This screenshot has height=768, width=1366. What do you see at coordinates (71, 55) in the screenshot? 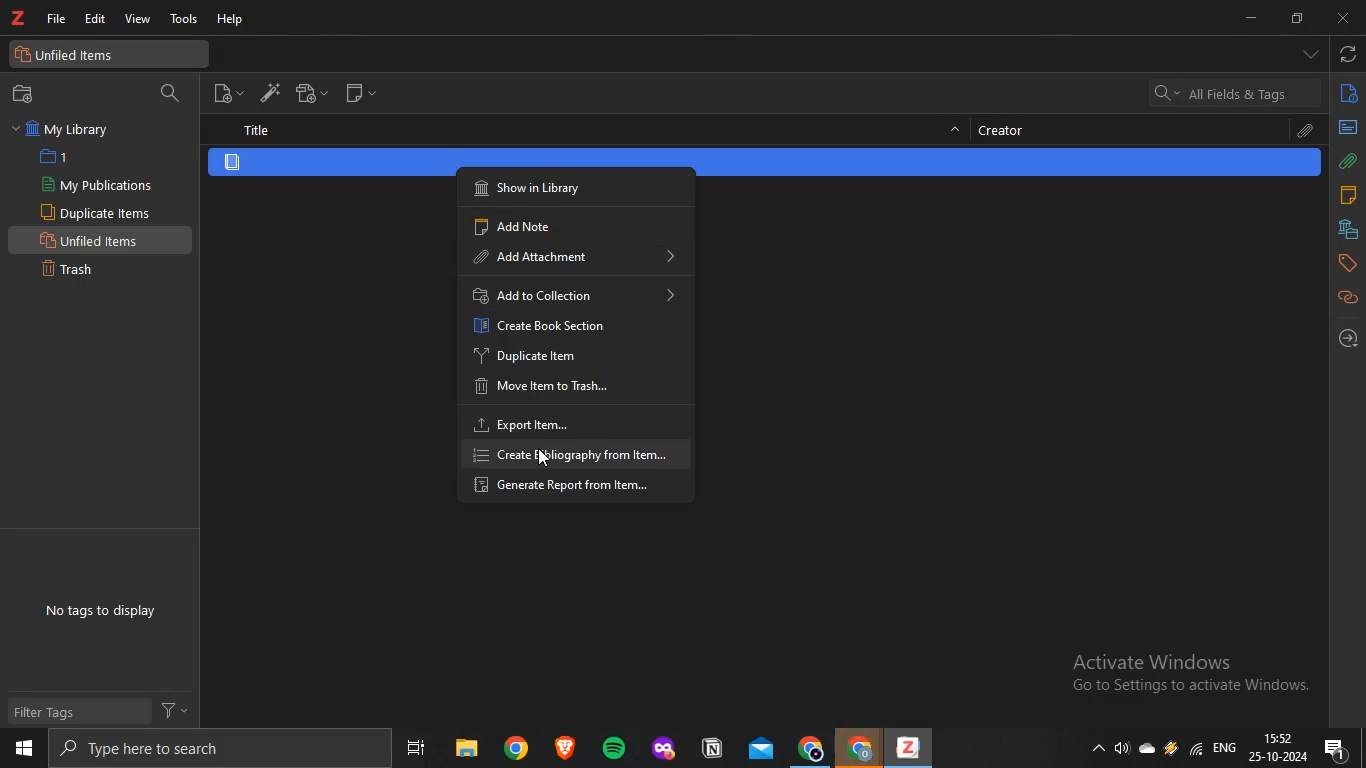
I see `unfiled items` at bounding box center [71, 55].